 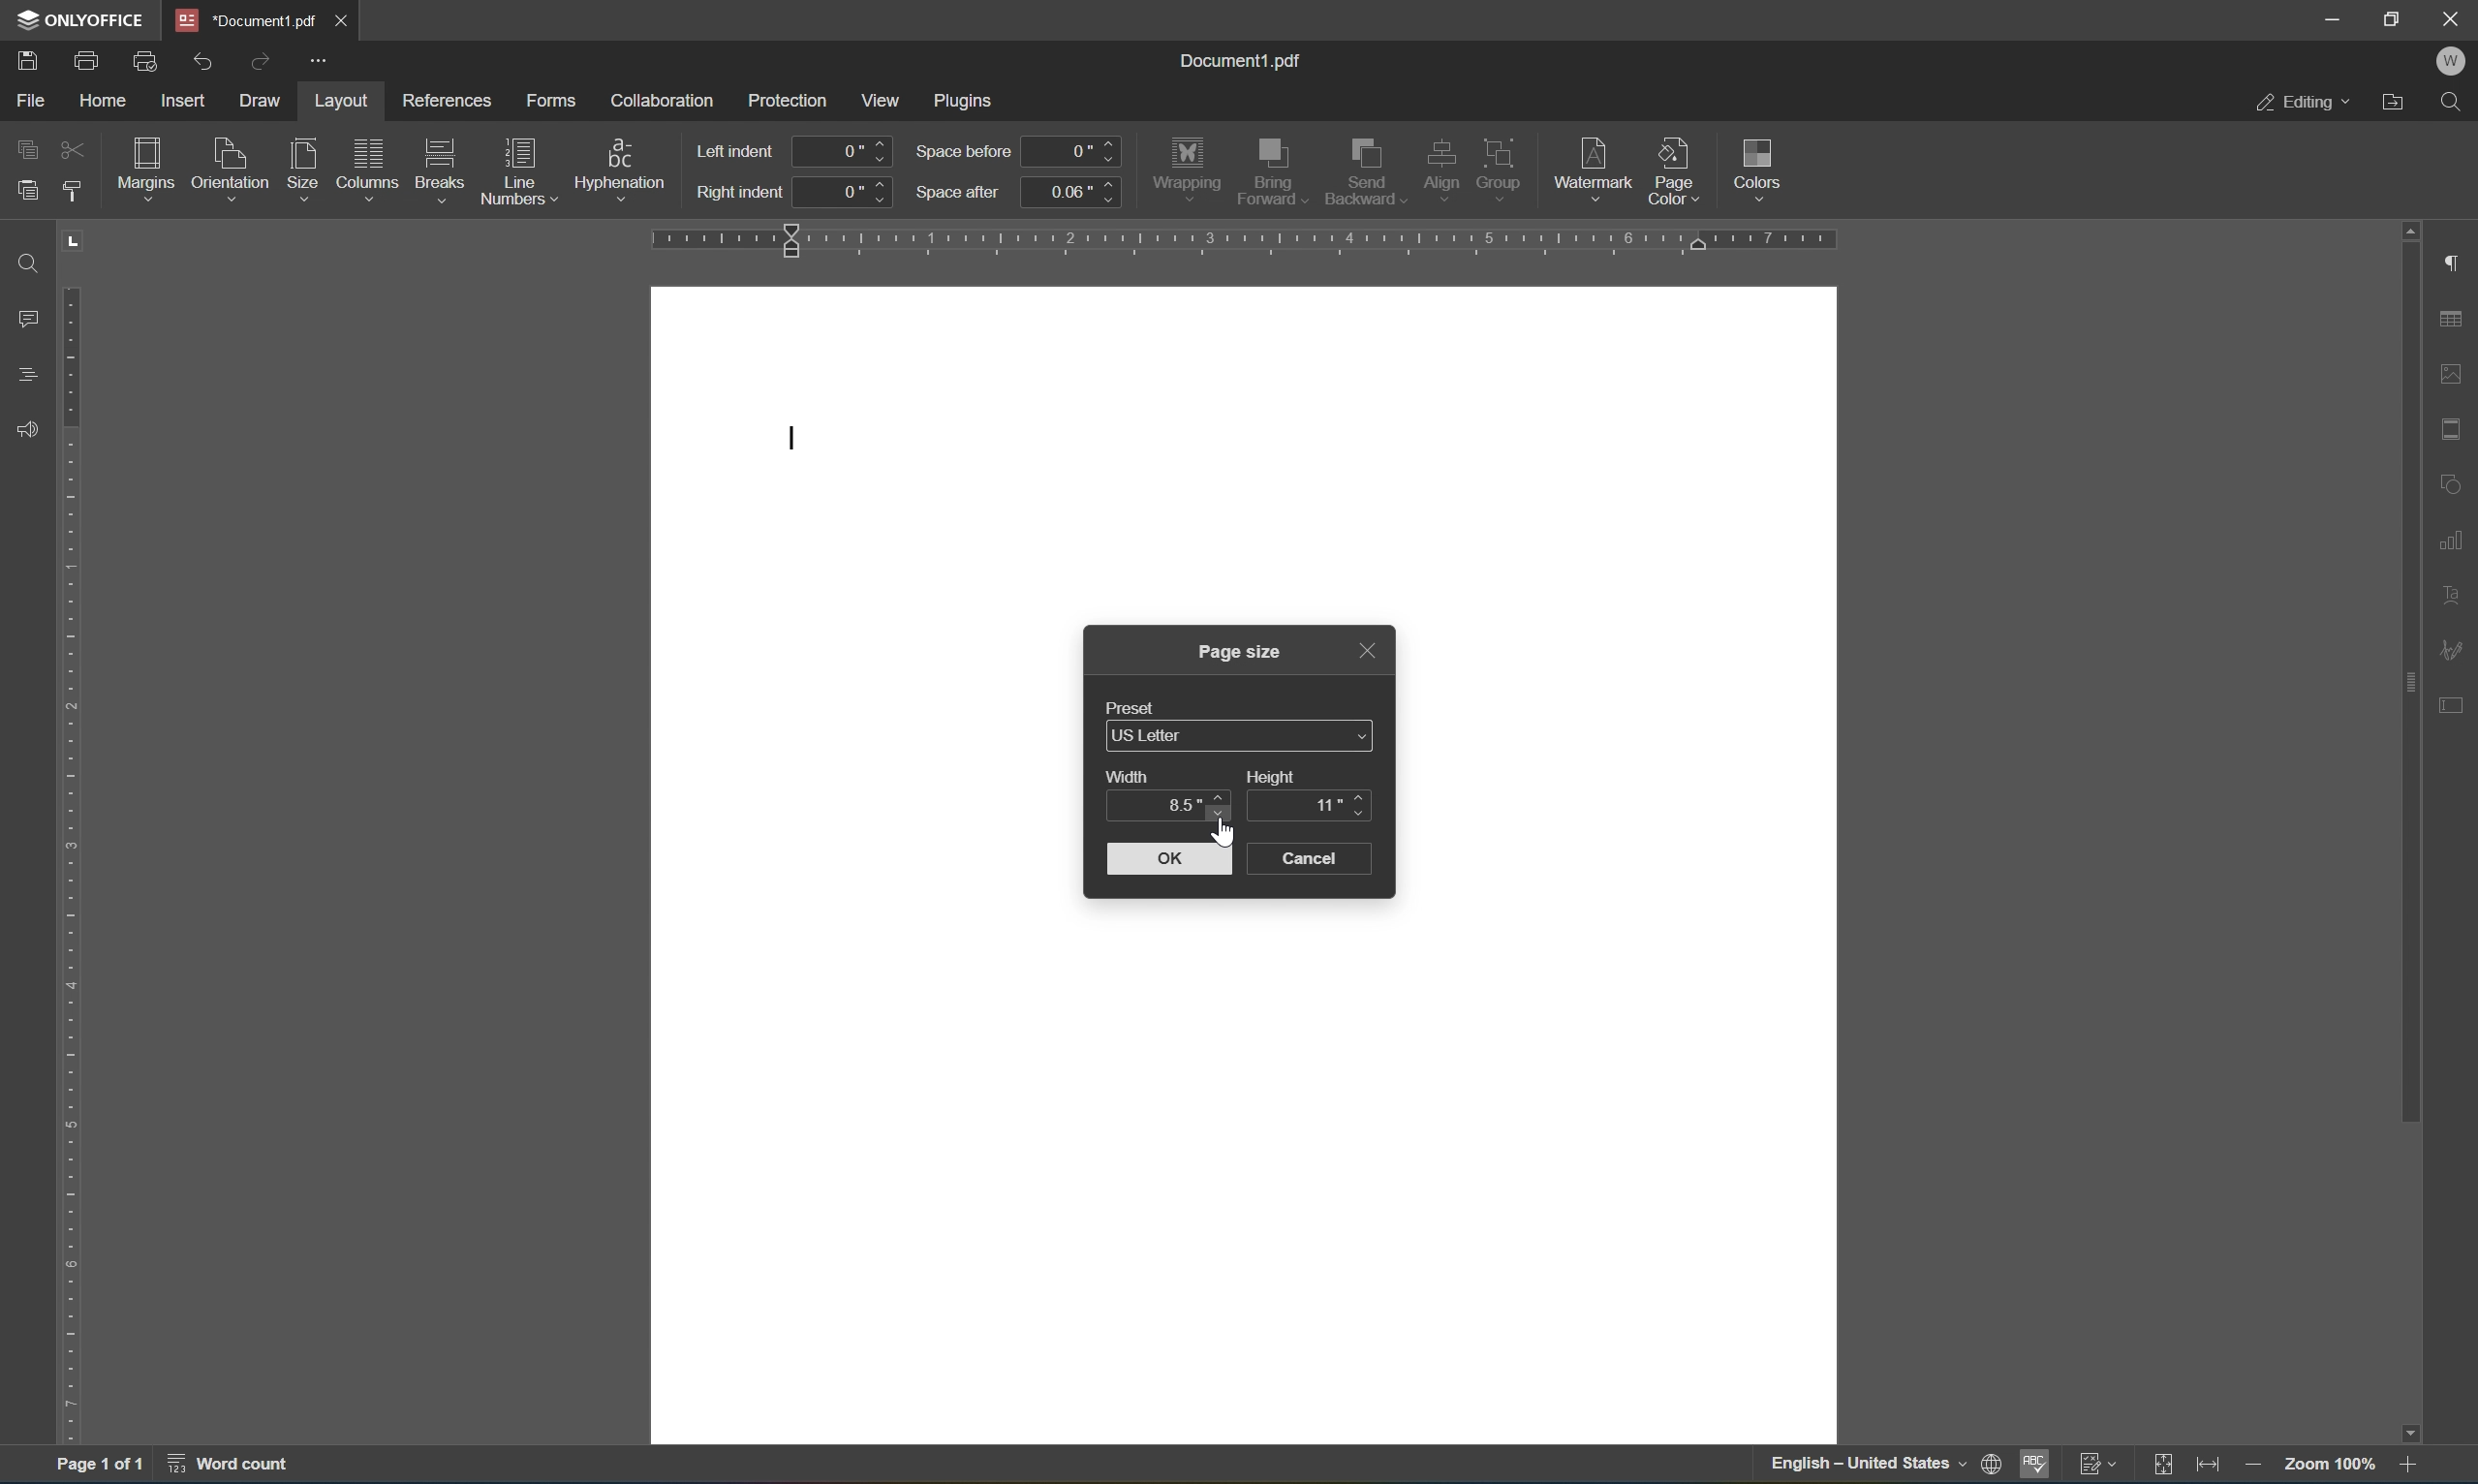 I want to click on layout, so click(x=339, y=98).